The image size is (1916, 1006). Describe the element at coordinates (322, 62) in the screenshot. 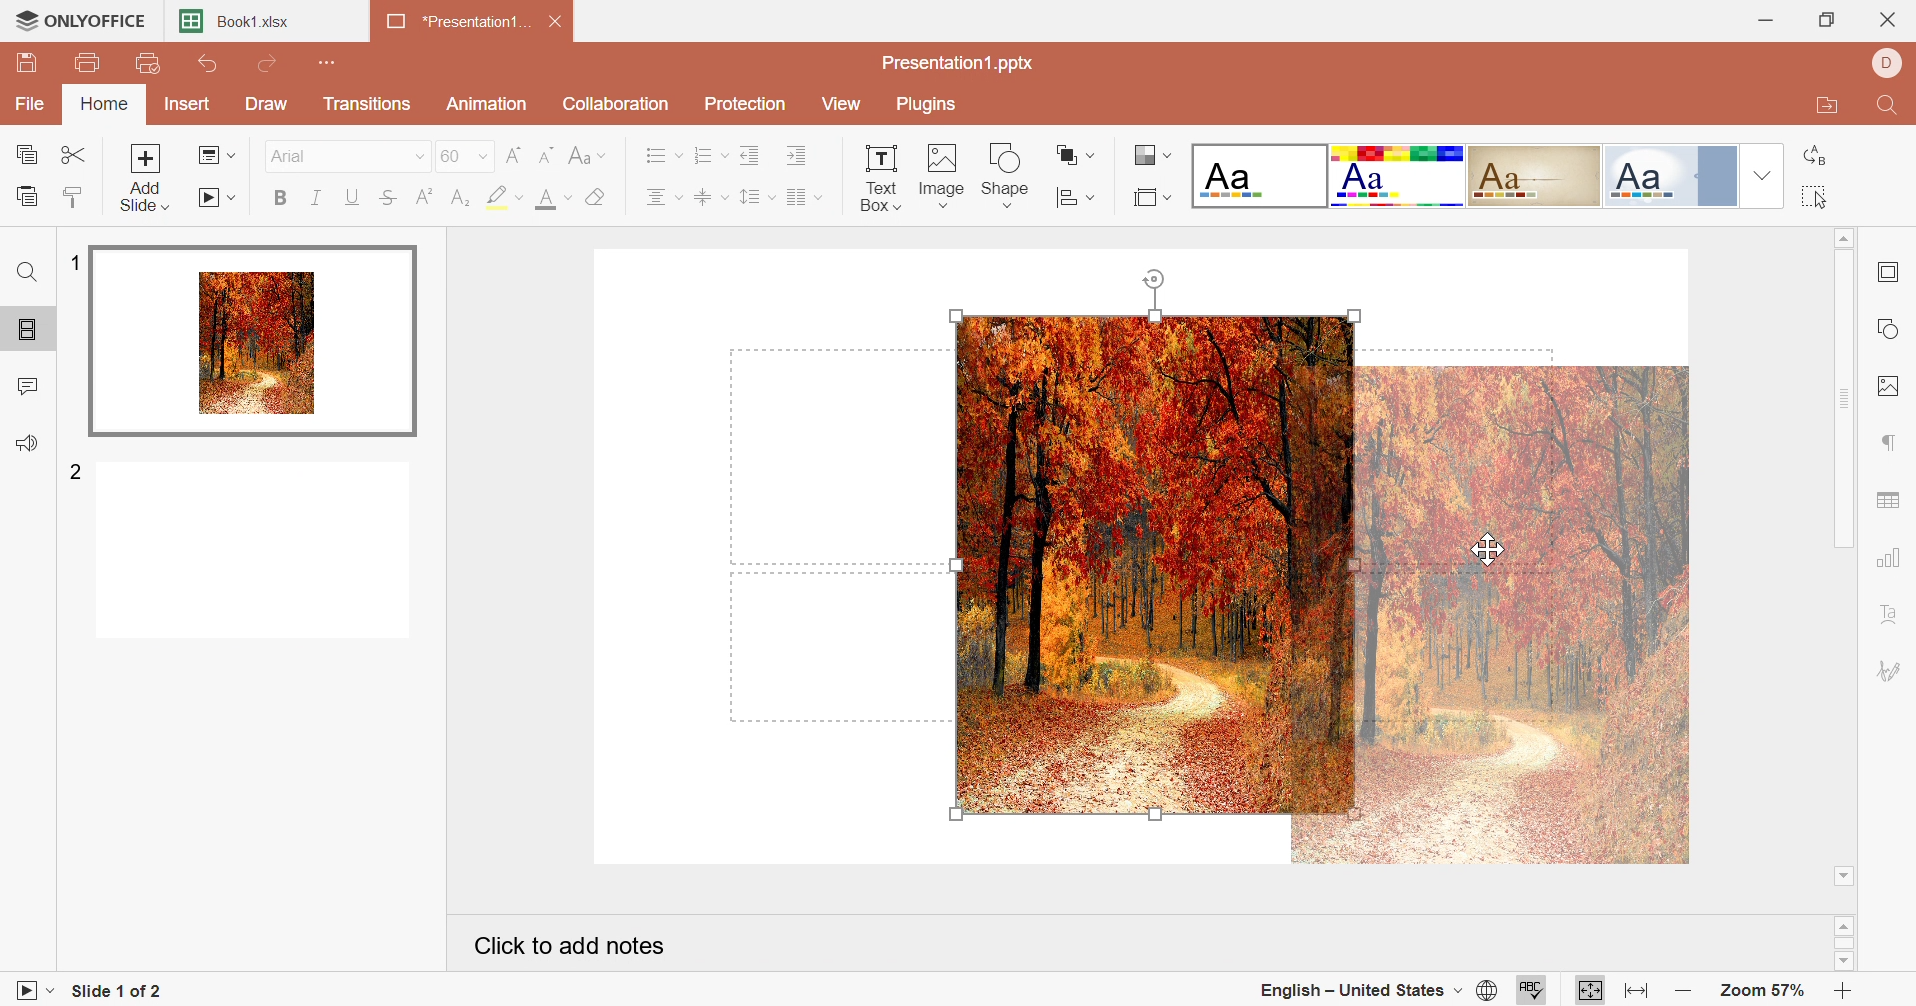

I see `Customize Quick Access Toolbar` at that location.